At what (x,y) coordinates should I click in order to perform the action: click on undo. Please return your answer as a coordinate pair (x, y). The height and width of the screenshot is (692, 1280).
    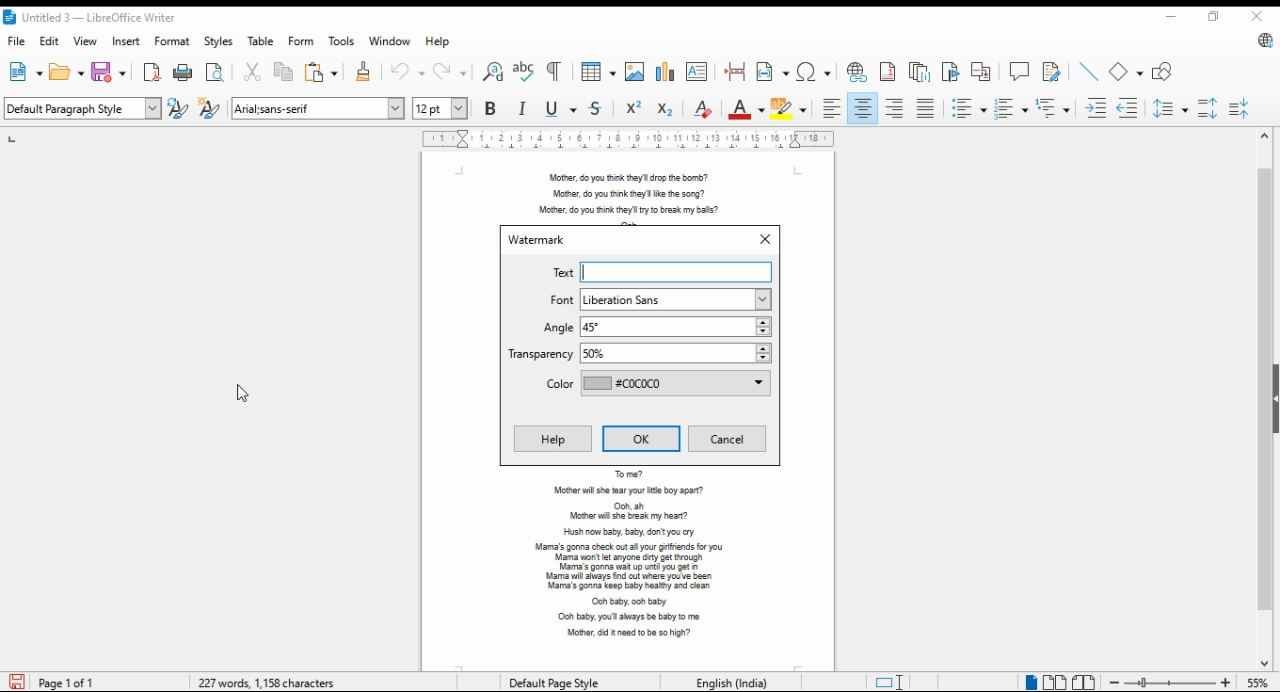
    Looking at the image, I should click on (408, 72).